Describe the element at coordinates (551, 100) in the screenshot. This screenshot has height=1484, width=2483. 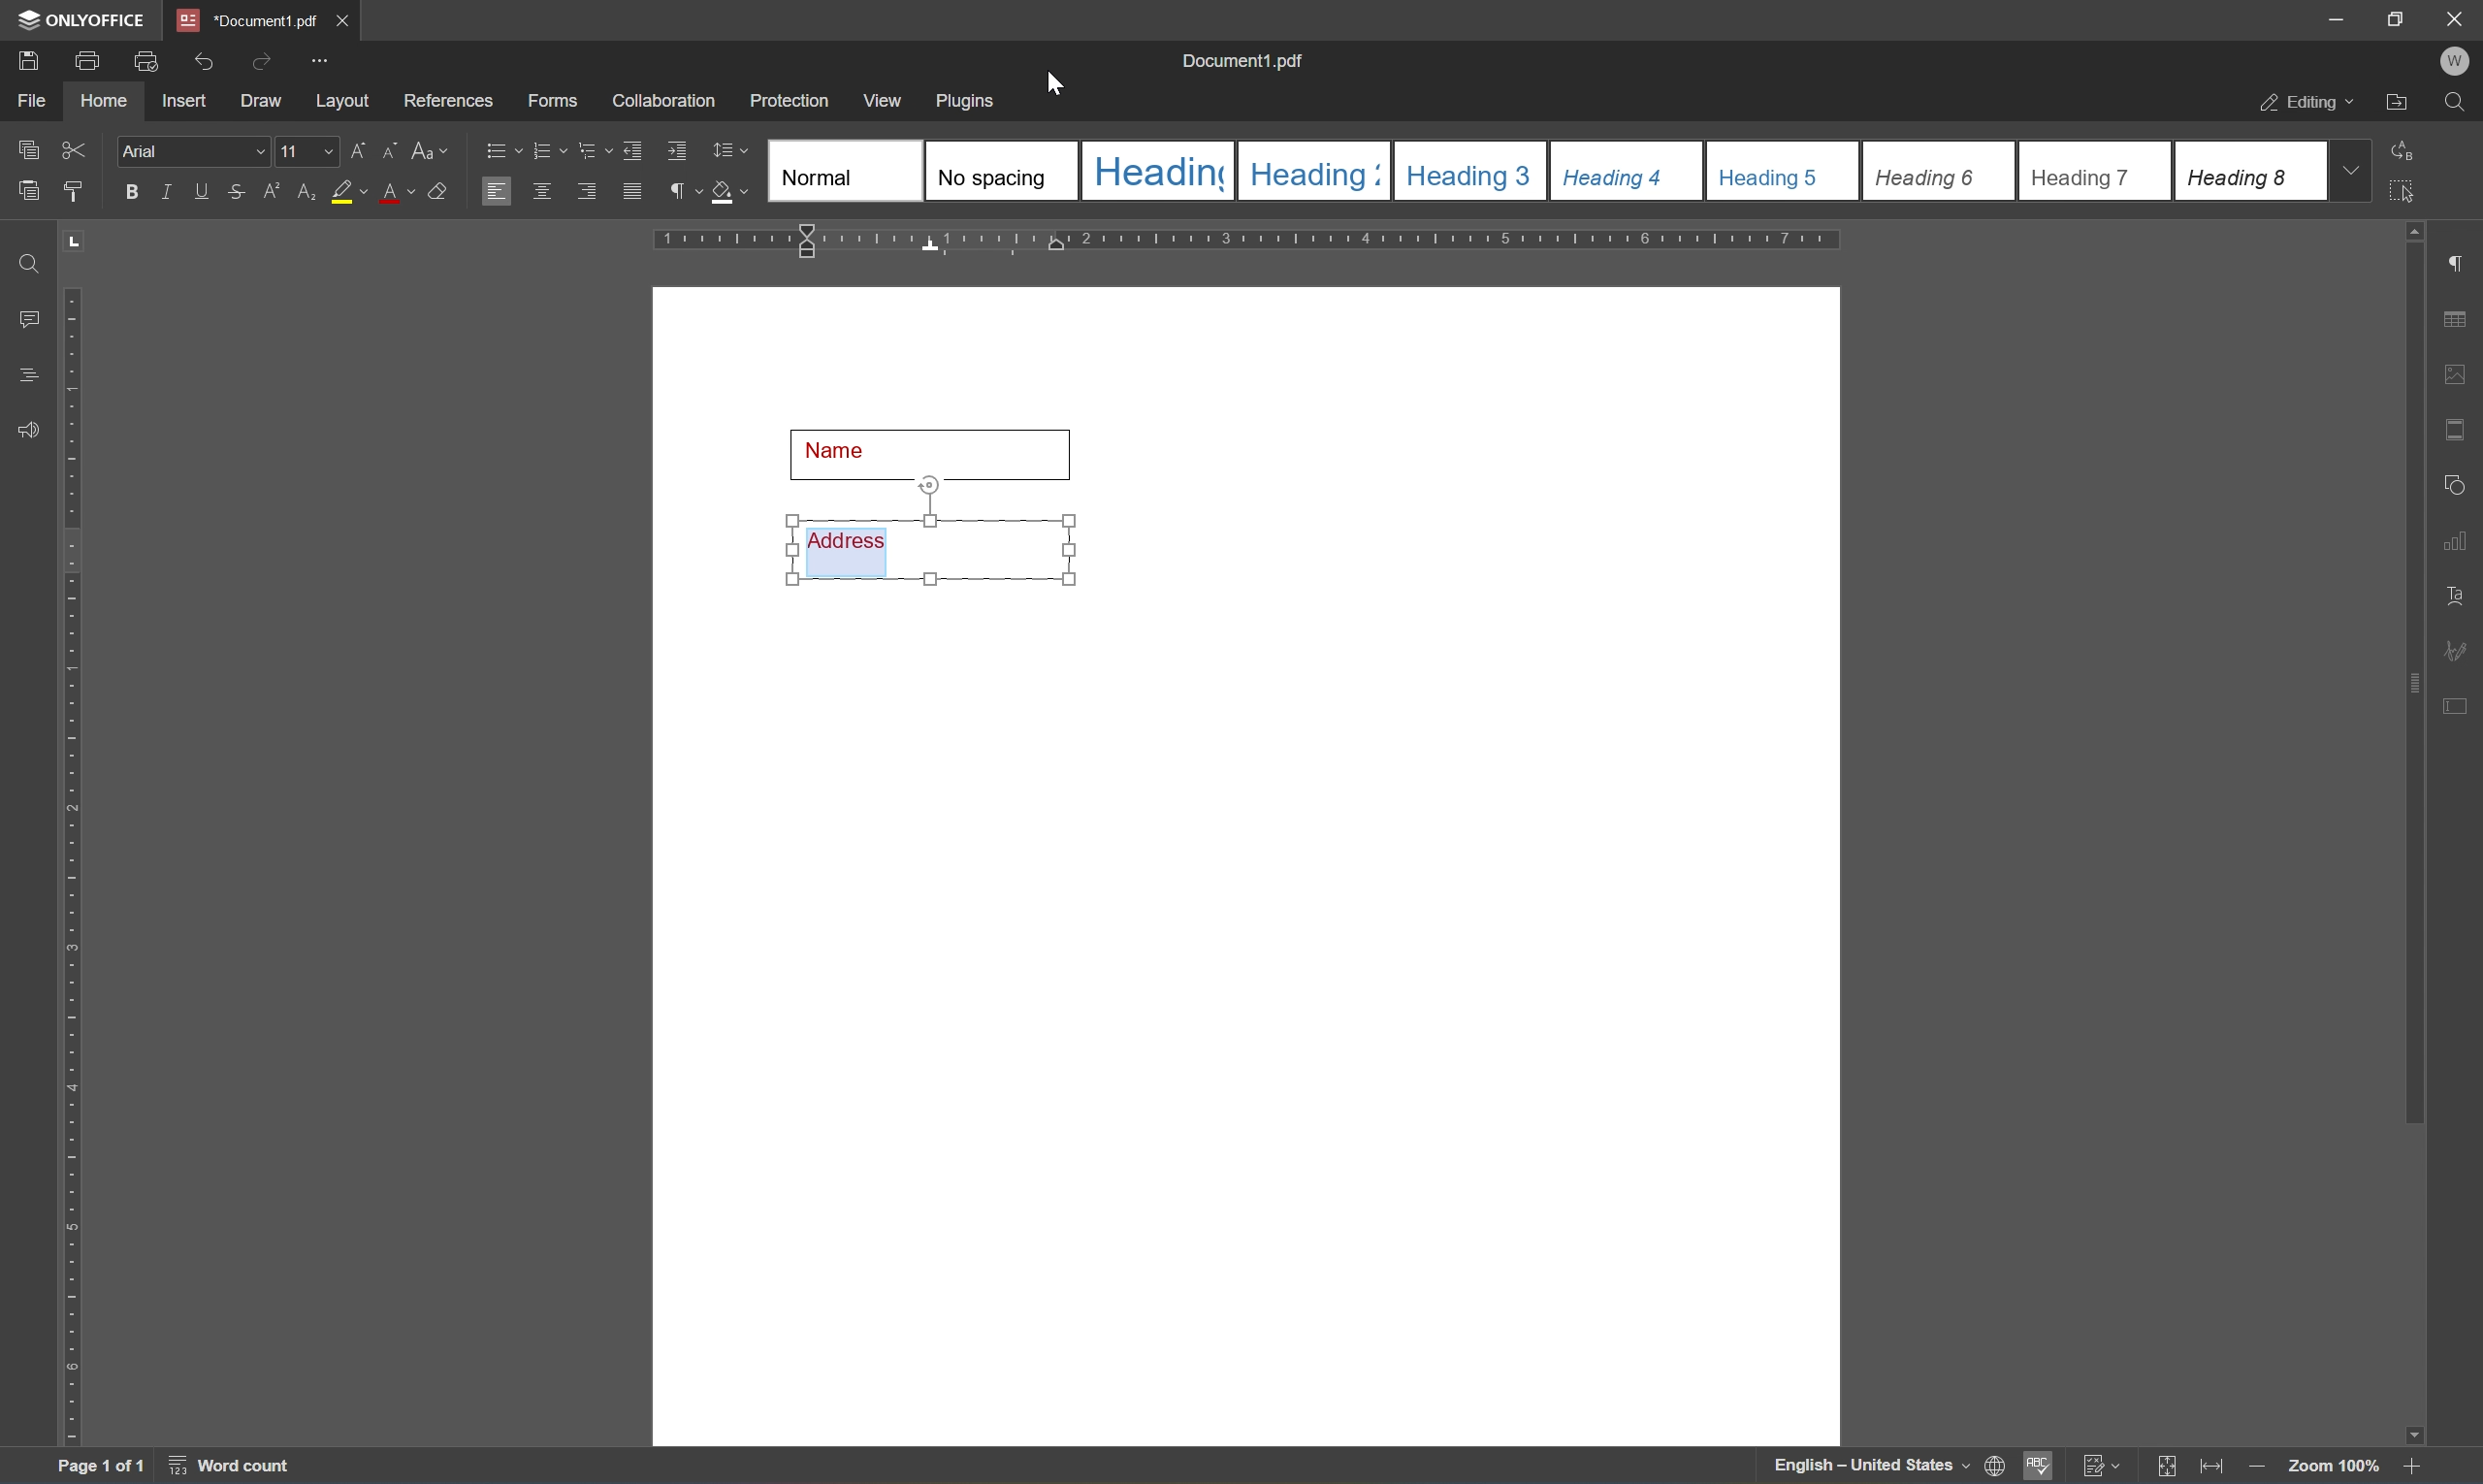
I see `forms` at that location.